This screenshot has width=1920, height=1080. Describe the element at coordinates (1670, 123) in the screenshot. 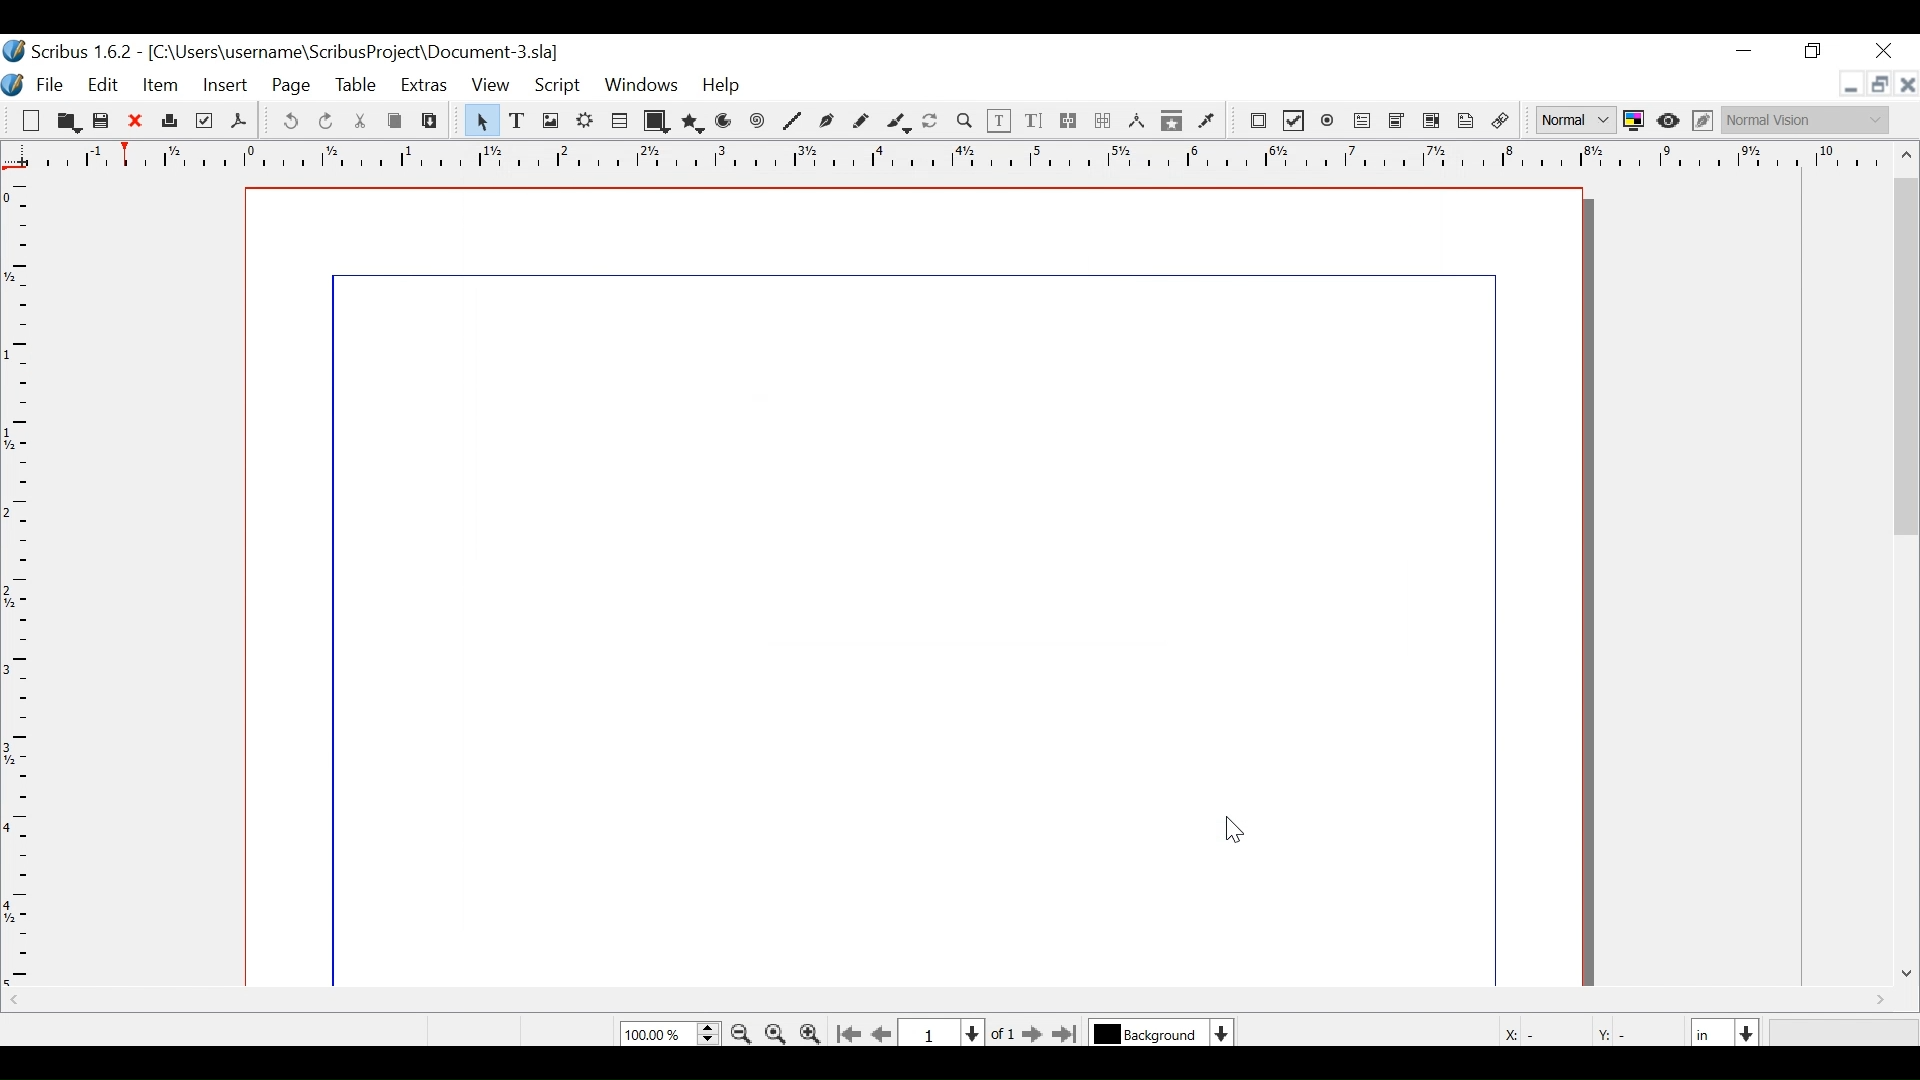

I see `Preview mode` at that location.